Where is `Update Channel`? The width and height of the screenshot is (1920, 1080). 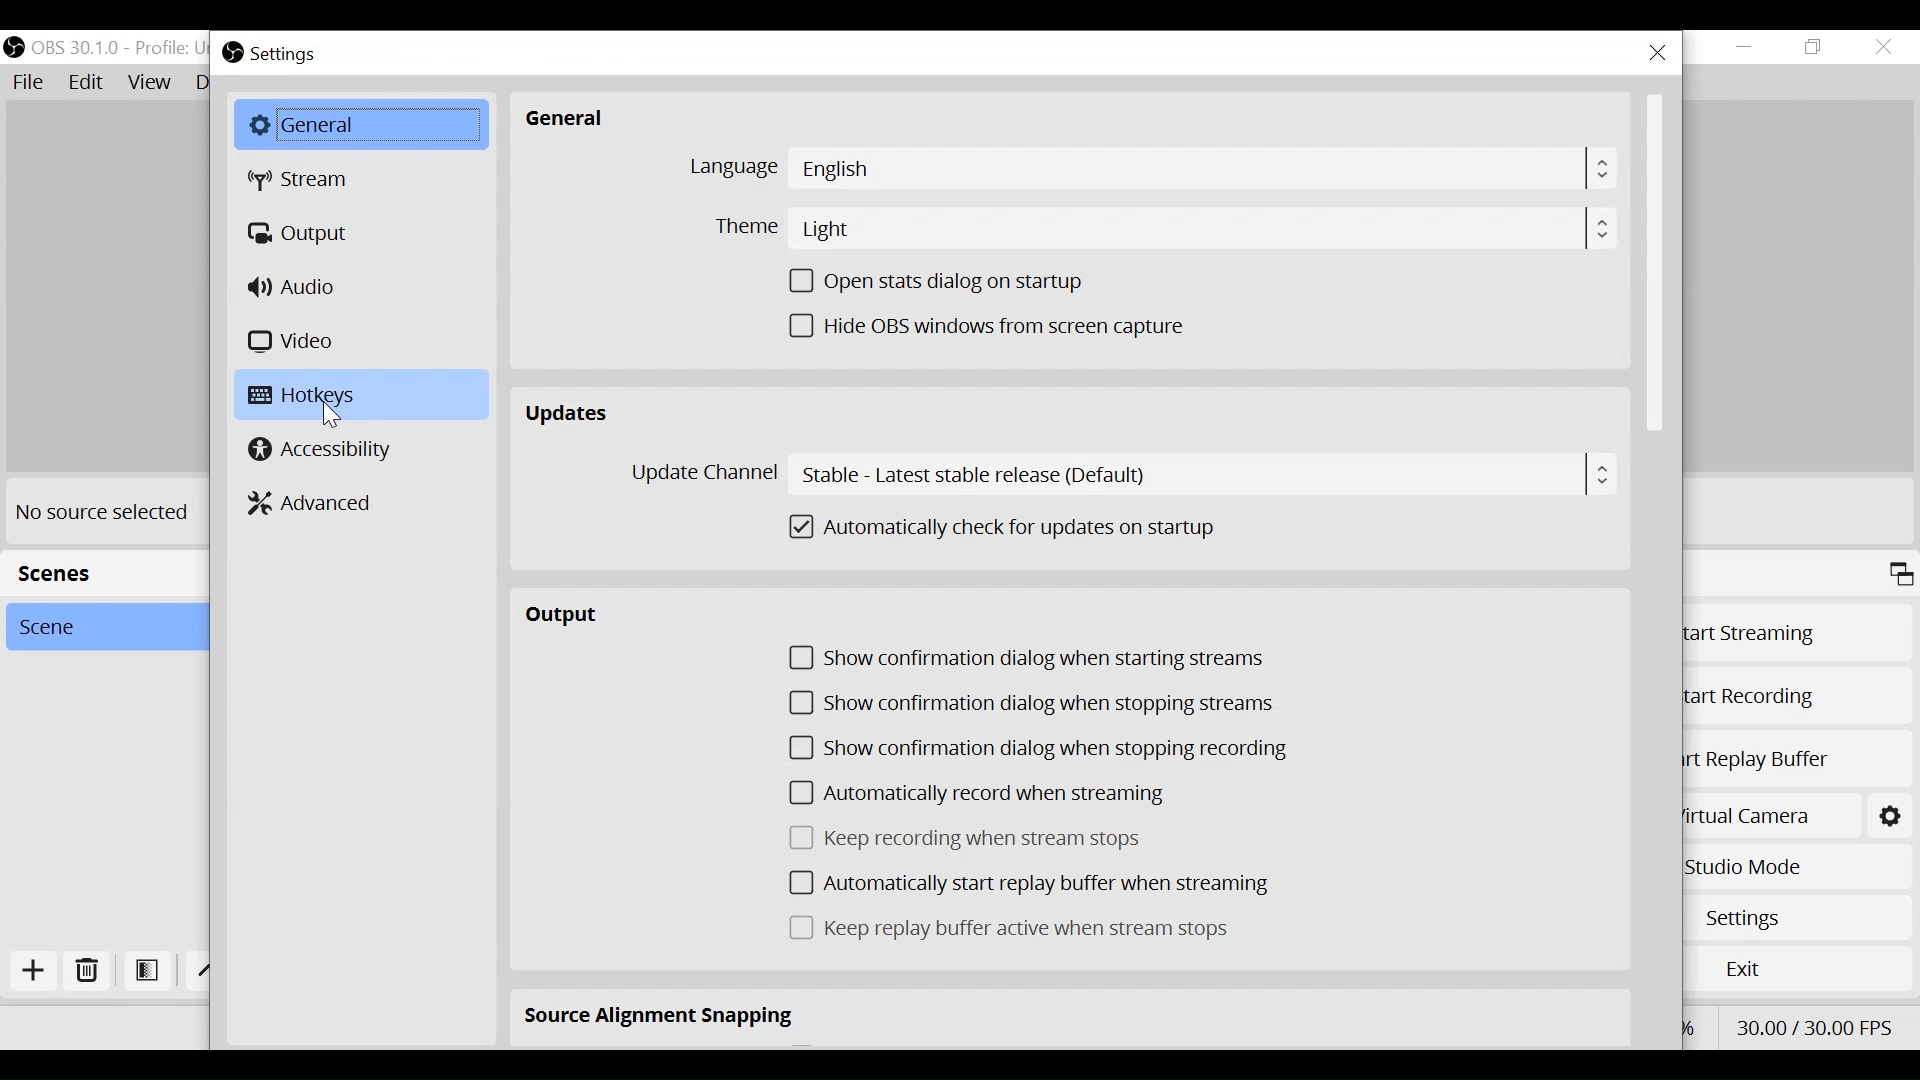
Update Channel is located at coordinates (1115, 474).